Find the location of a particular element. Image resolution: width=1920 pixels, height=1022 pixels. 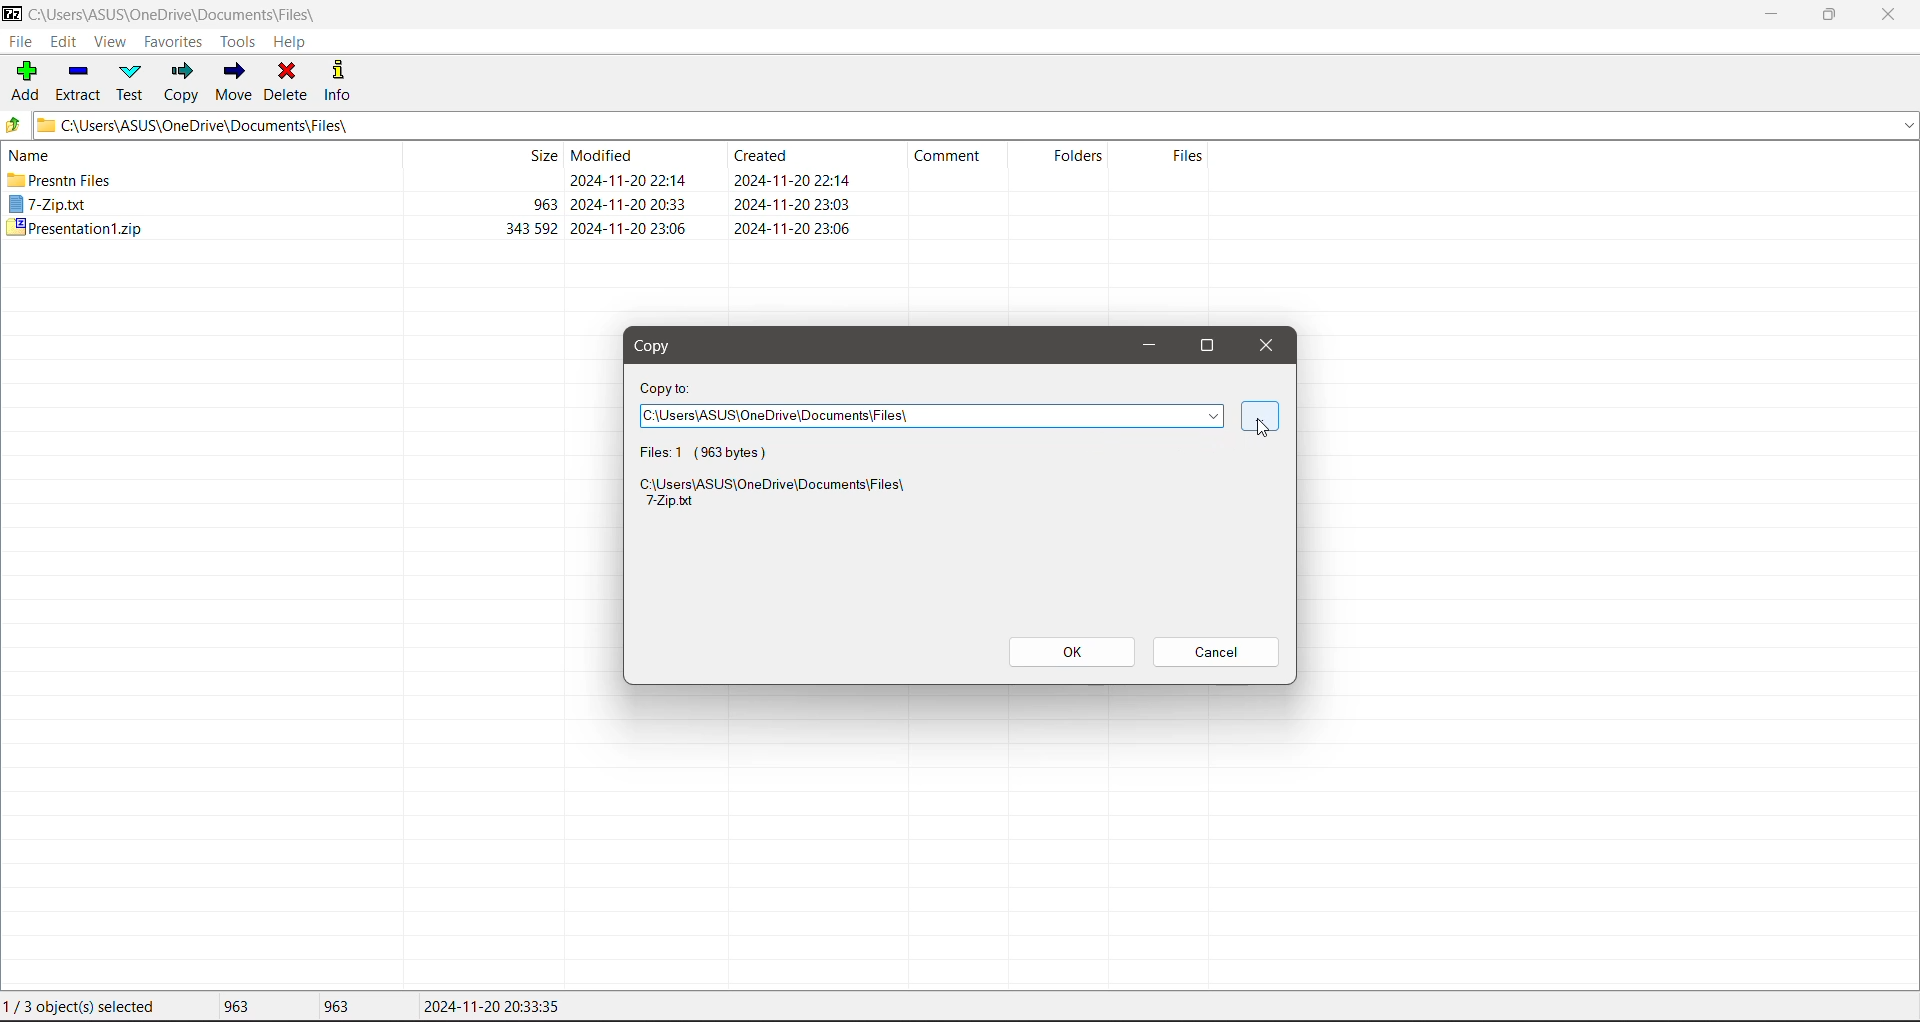

Selected file location path is located at coordinates (778, 496).